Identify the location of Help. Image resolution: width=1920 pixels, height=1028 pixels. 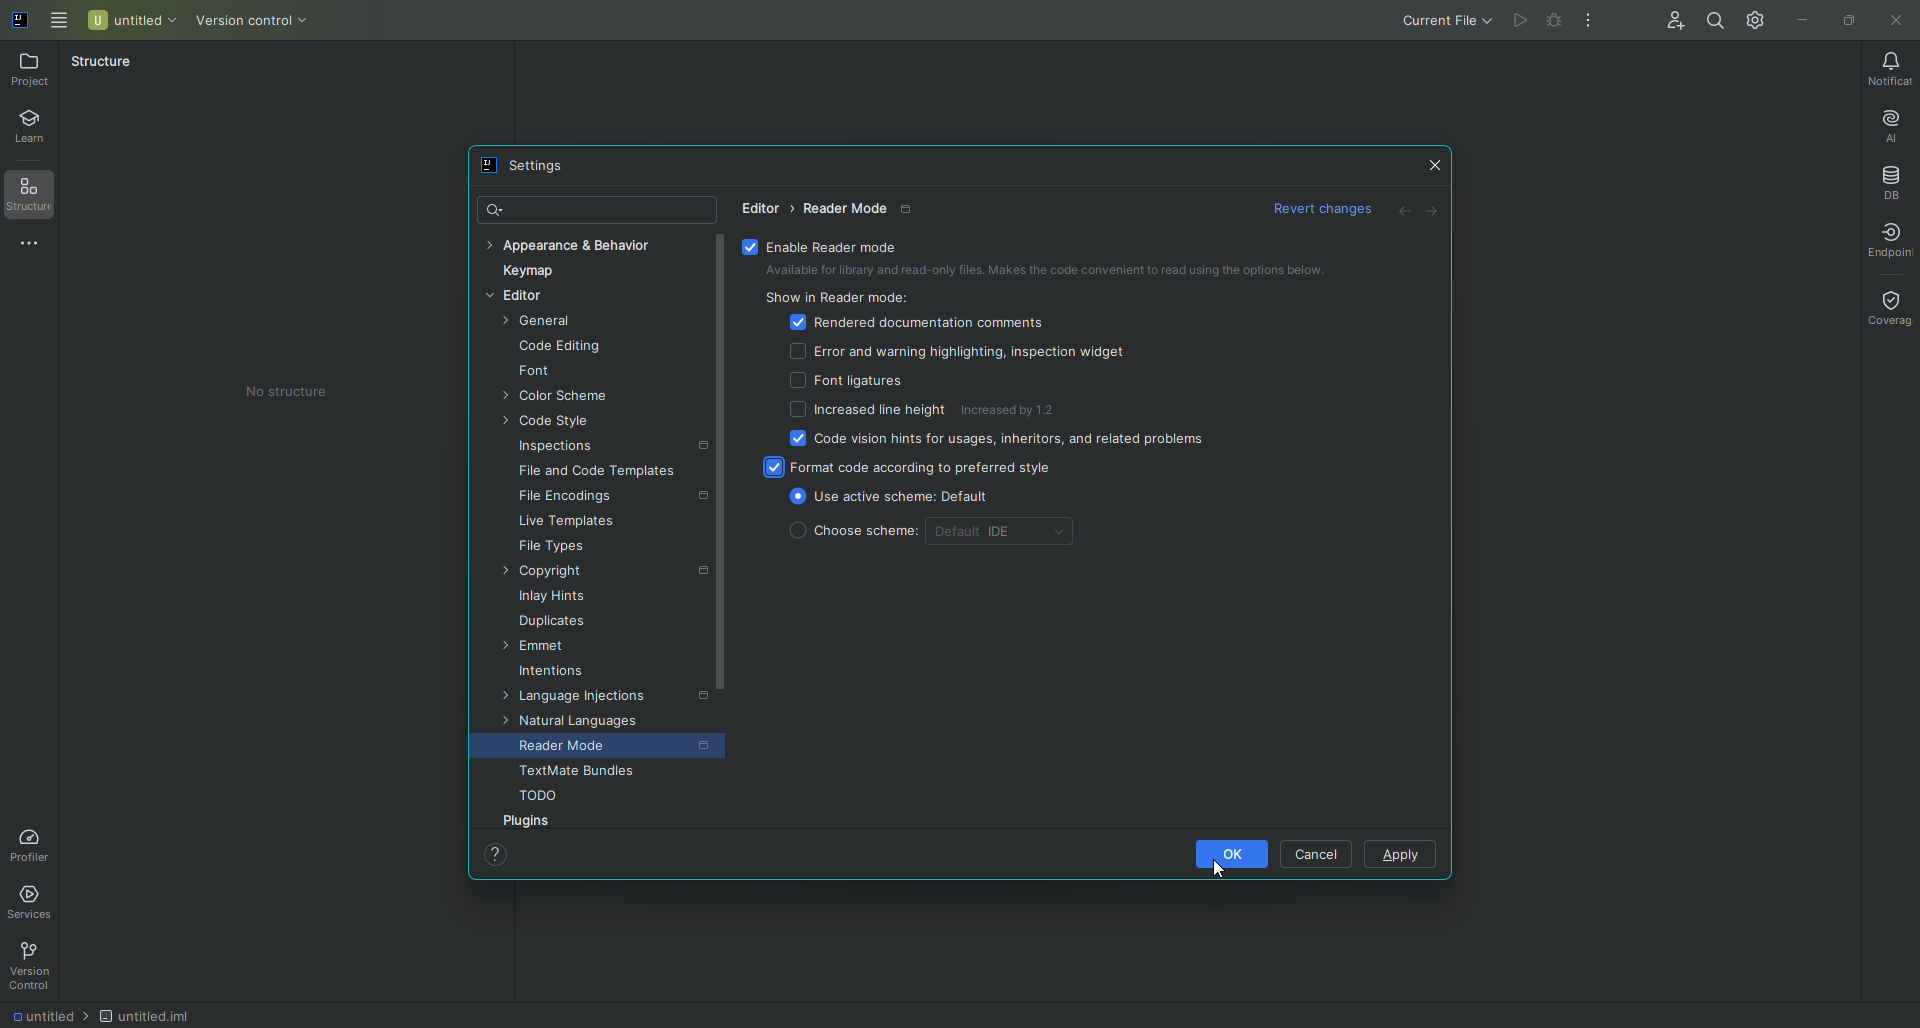
(492, 857).